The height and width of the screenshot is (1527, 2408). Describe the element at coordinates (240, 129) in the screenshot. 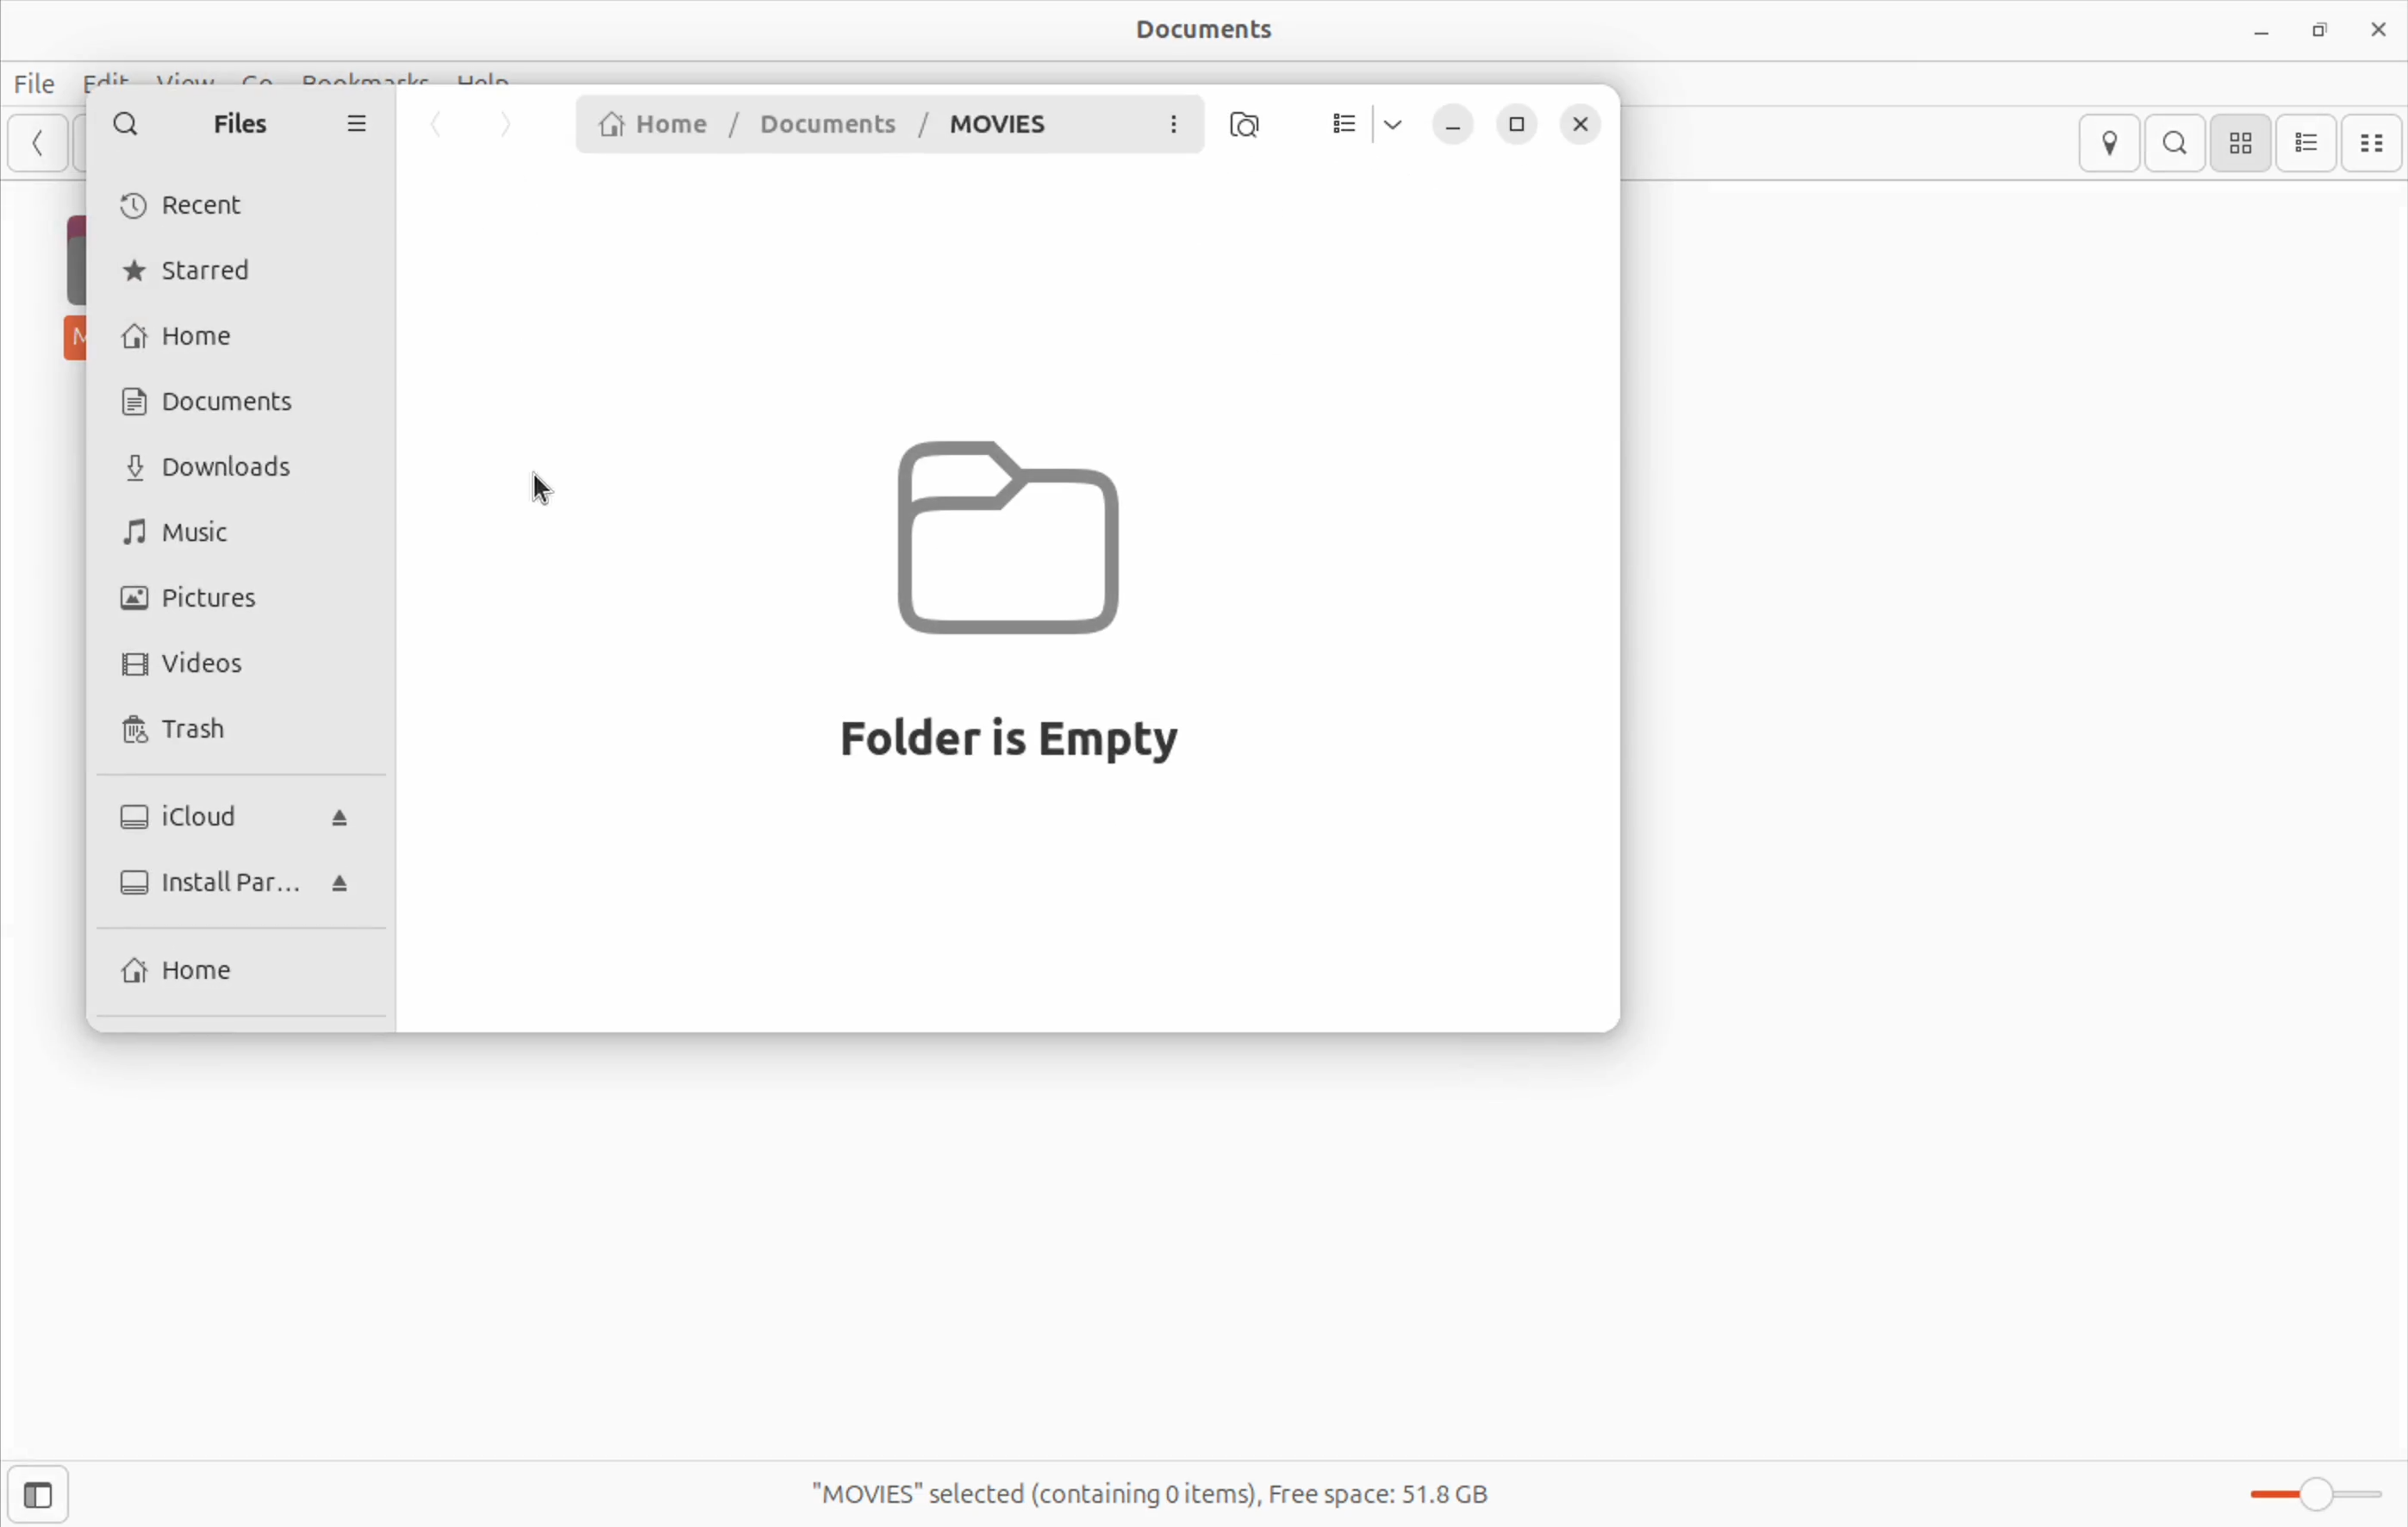

I see `Files` at that location.